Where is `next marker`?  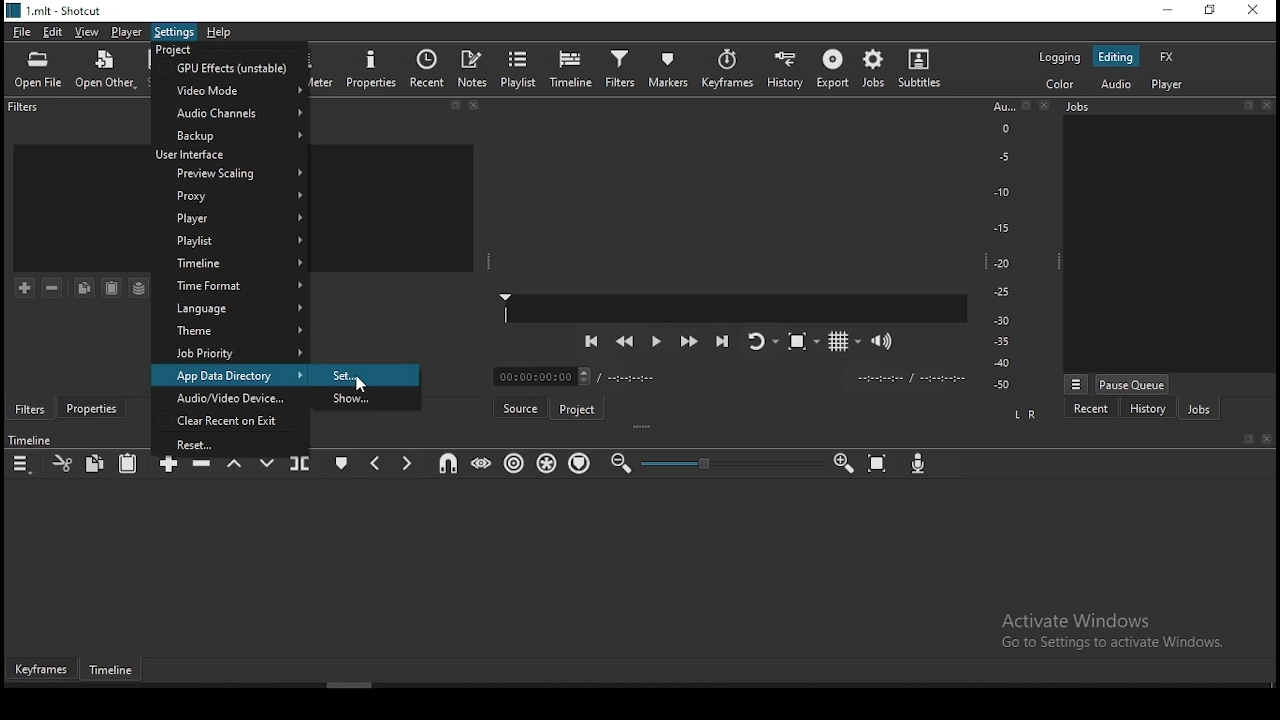 next marker is located at coordinates (407, 462).